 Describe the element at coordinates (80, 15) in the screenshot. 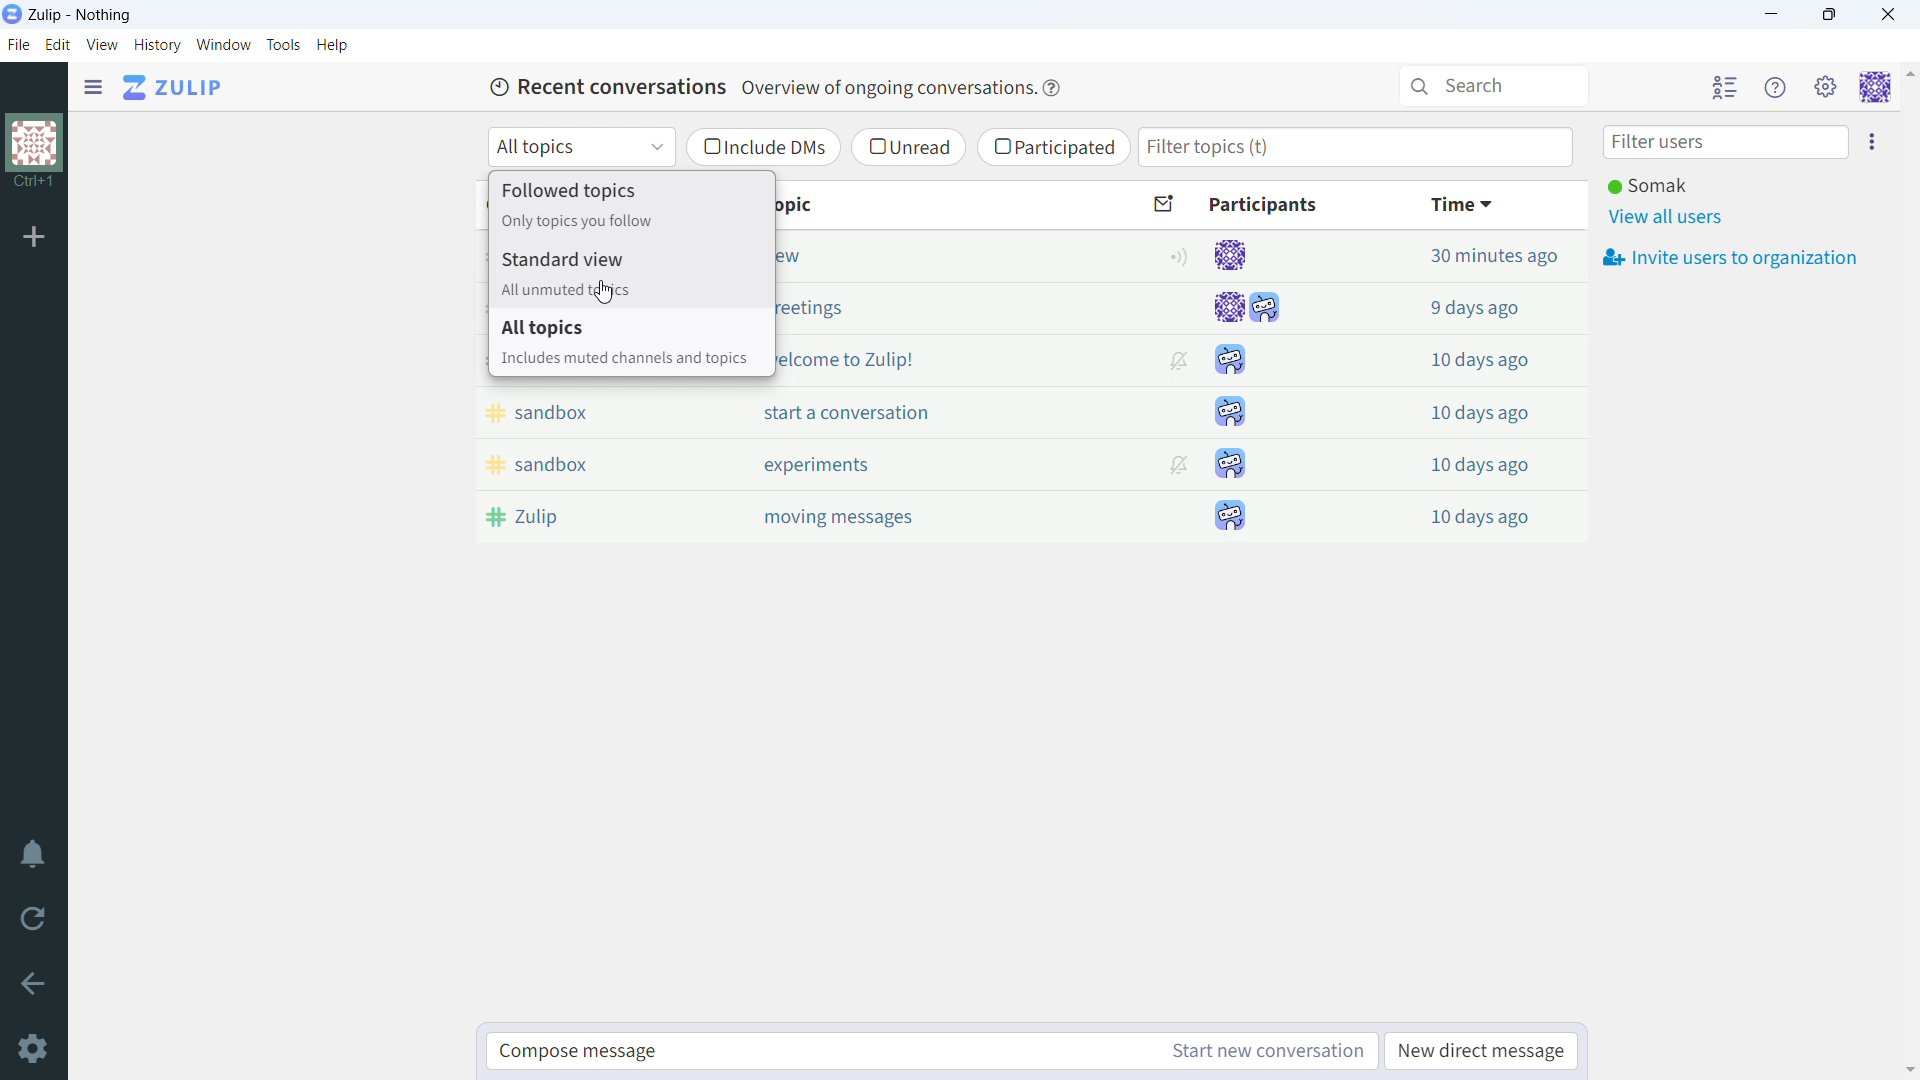

I see `title` at that location.